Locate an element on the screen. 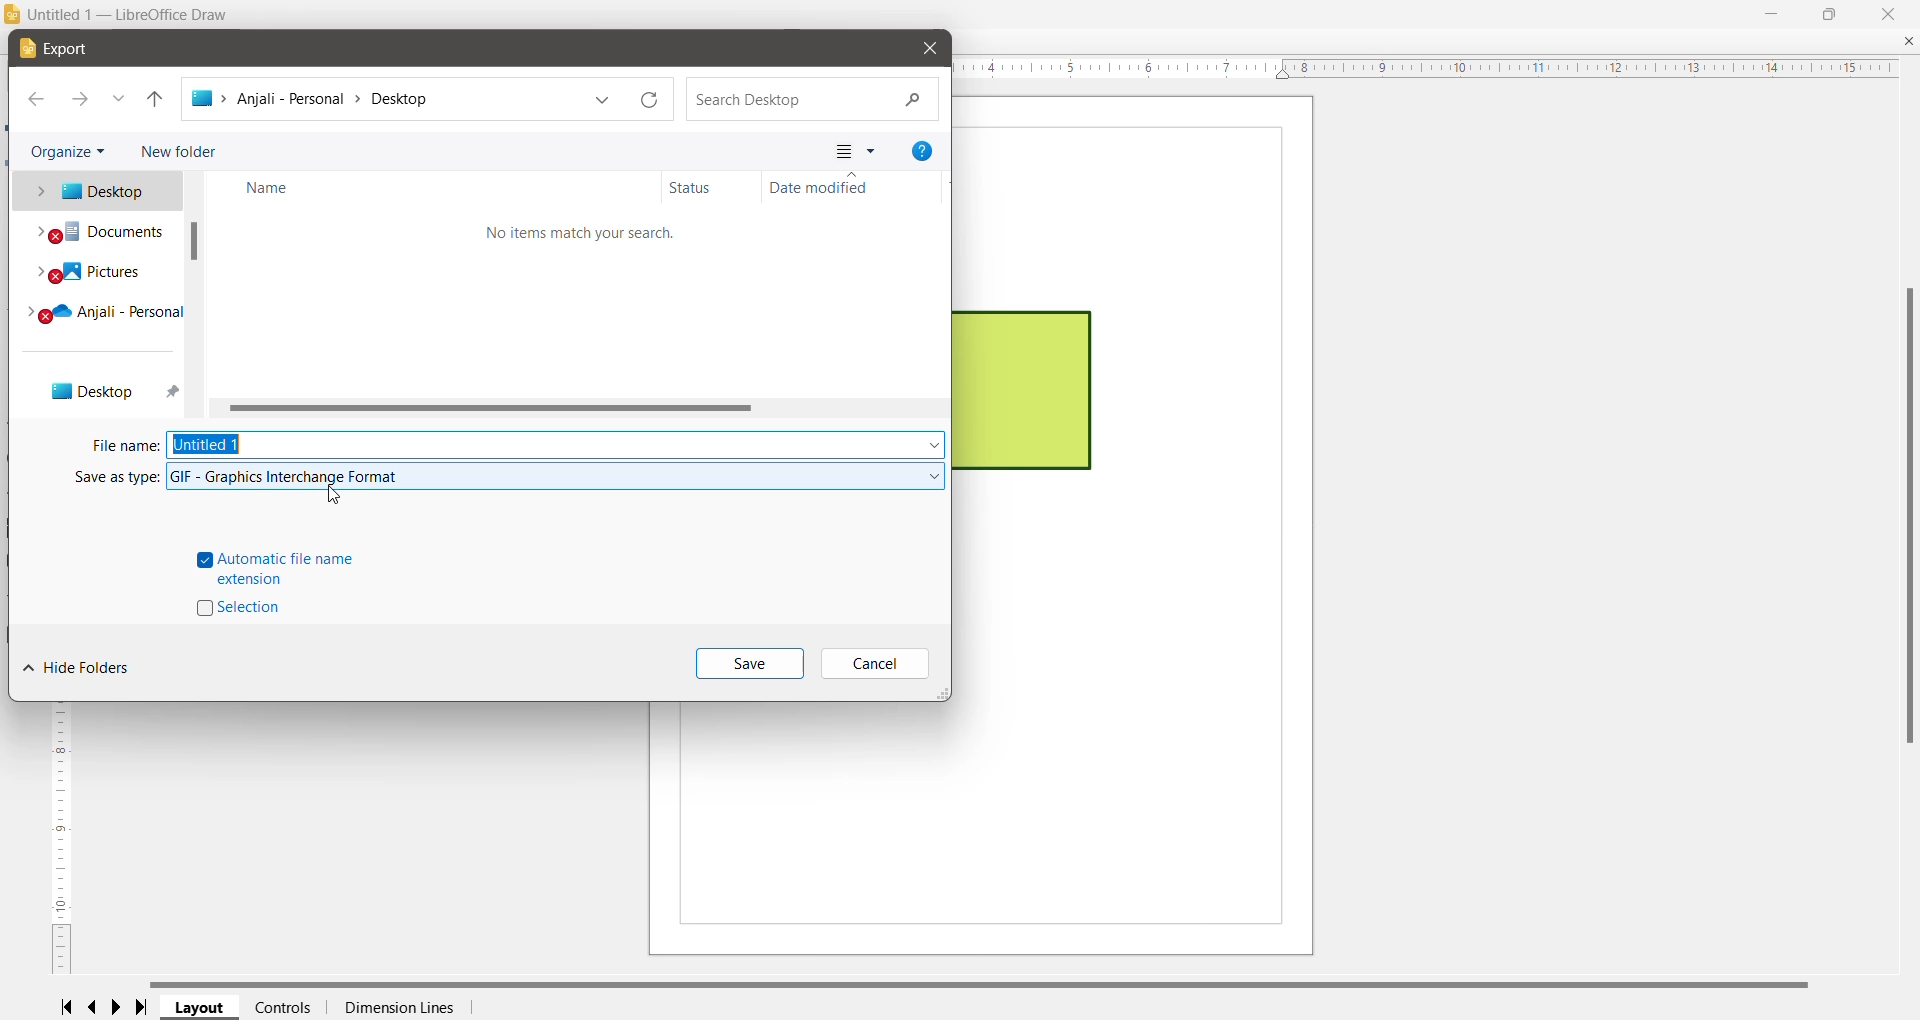 The height and width of the screenshot is (1020, 1920). Selection -click to enable/disable is located at coordinates (244, 609).